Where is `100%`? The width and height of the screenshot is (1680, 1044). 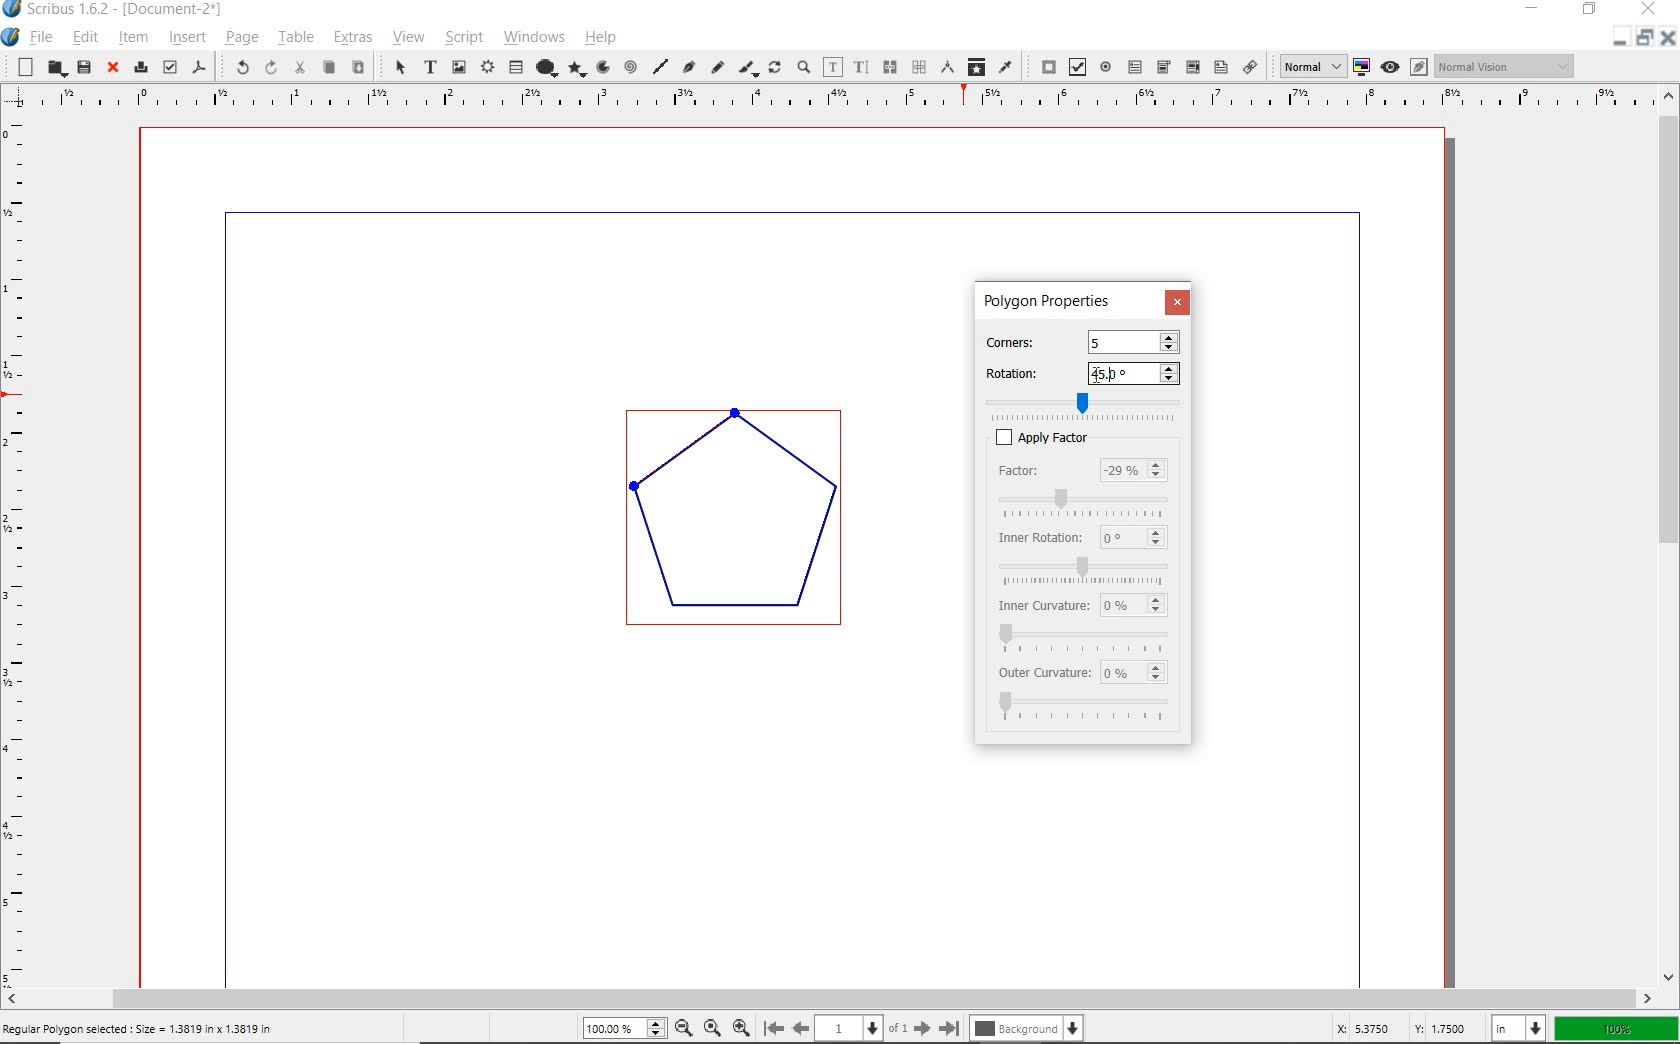 100% is located at coordinates (1613, 1027).